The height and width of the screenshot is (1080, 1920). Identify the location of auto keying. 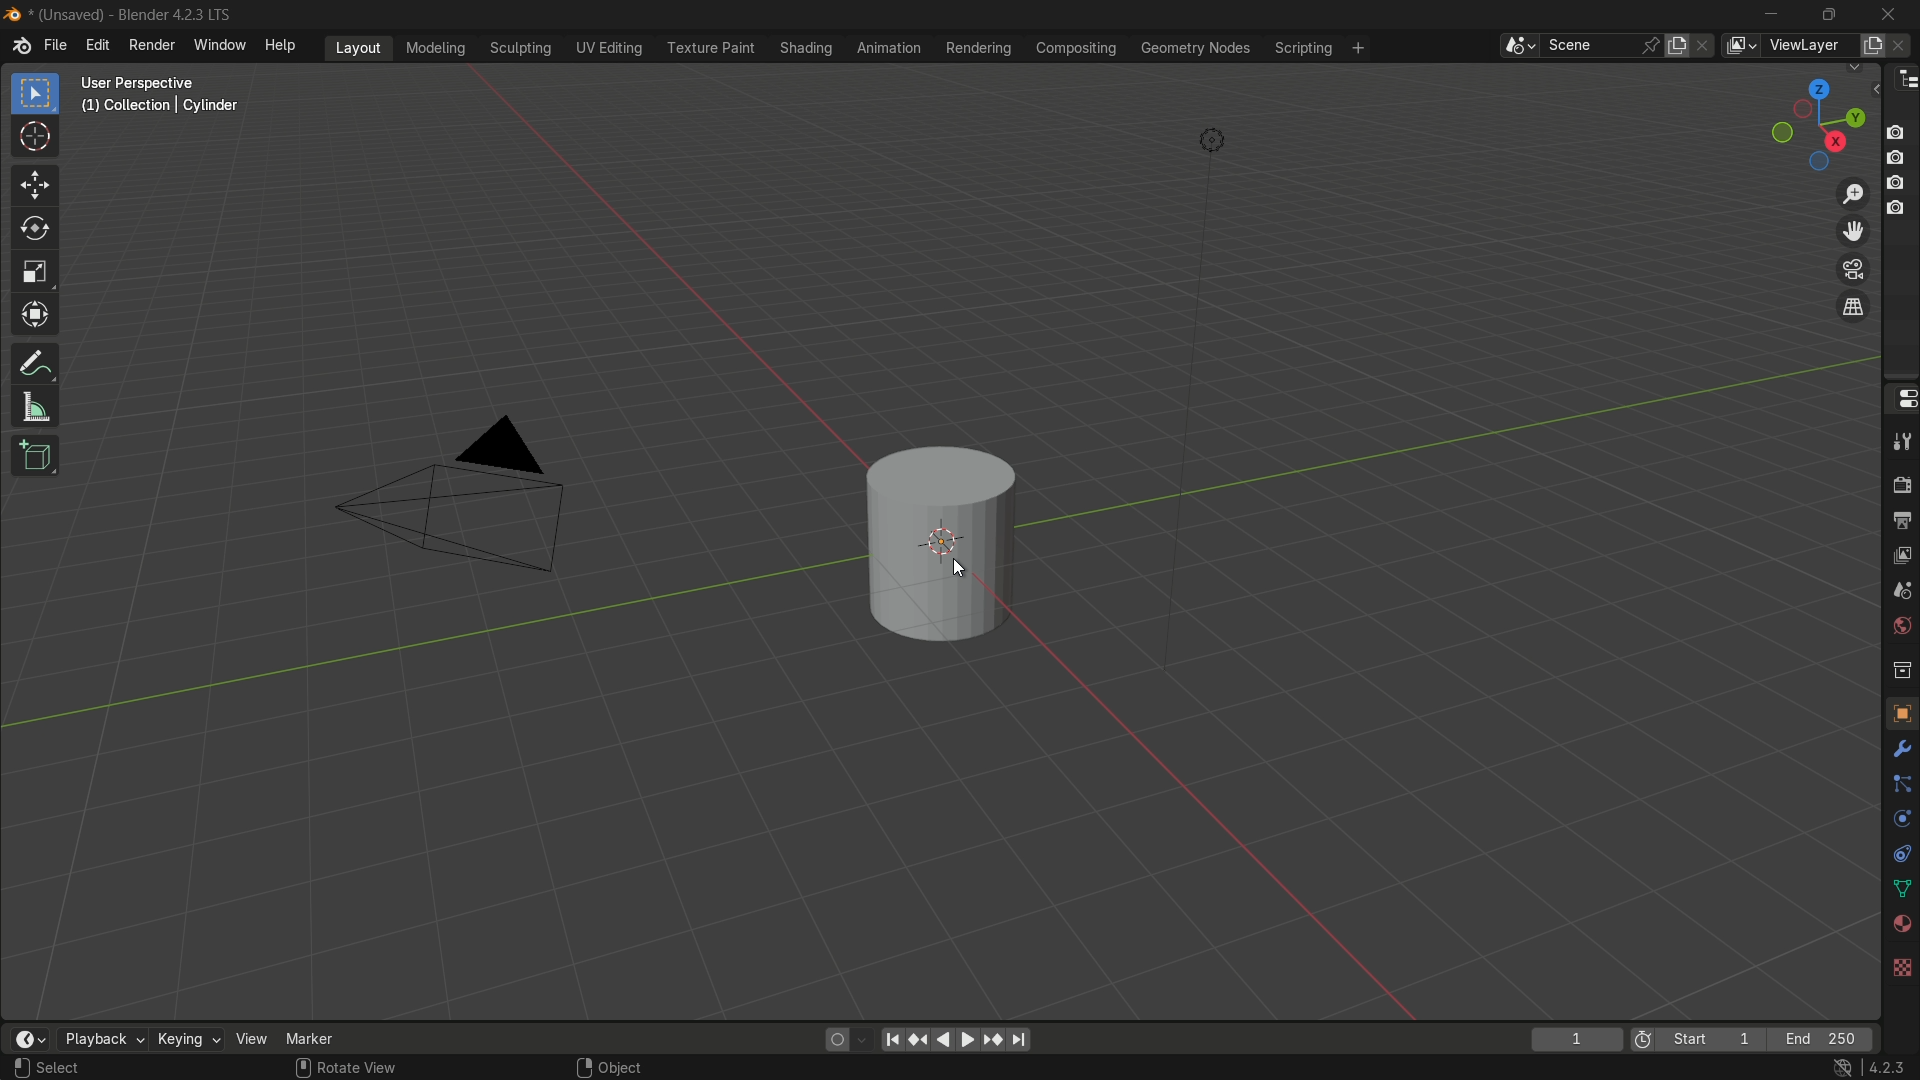
(832, 1040).